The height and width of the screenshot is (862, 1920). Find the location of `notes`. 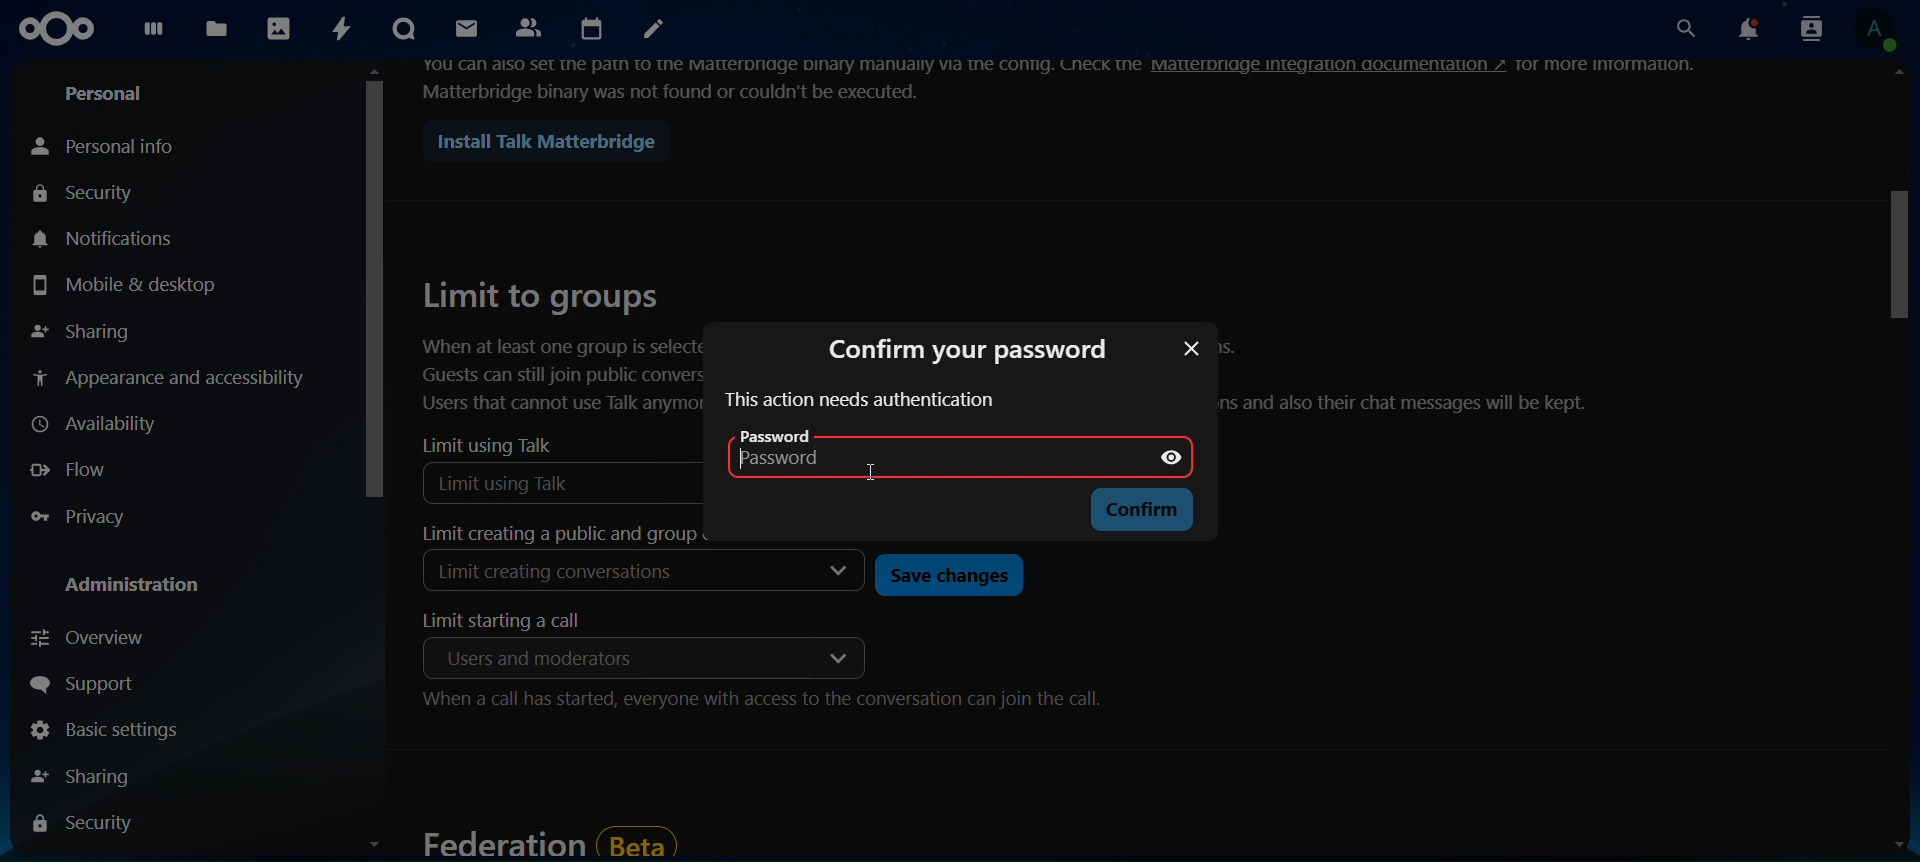

notes is located at coordinates (656, 31).